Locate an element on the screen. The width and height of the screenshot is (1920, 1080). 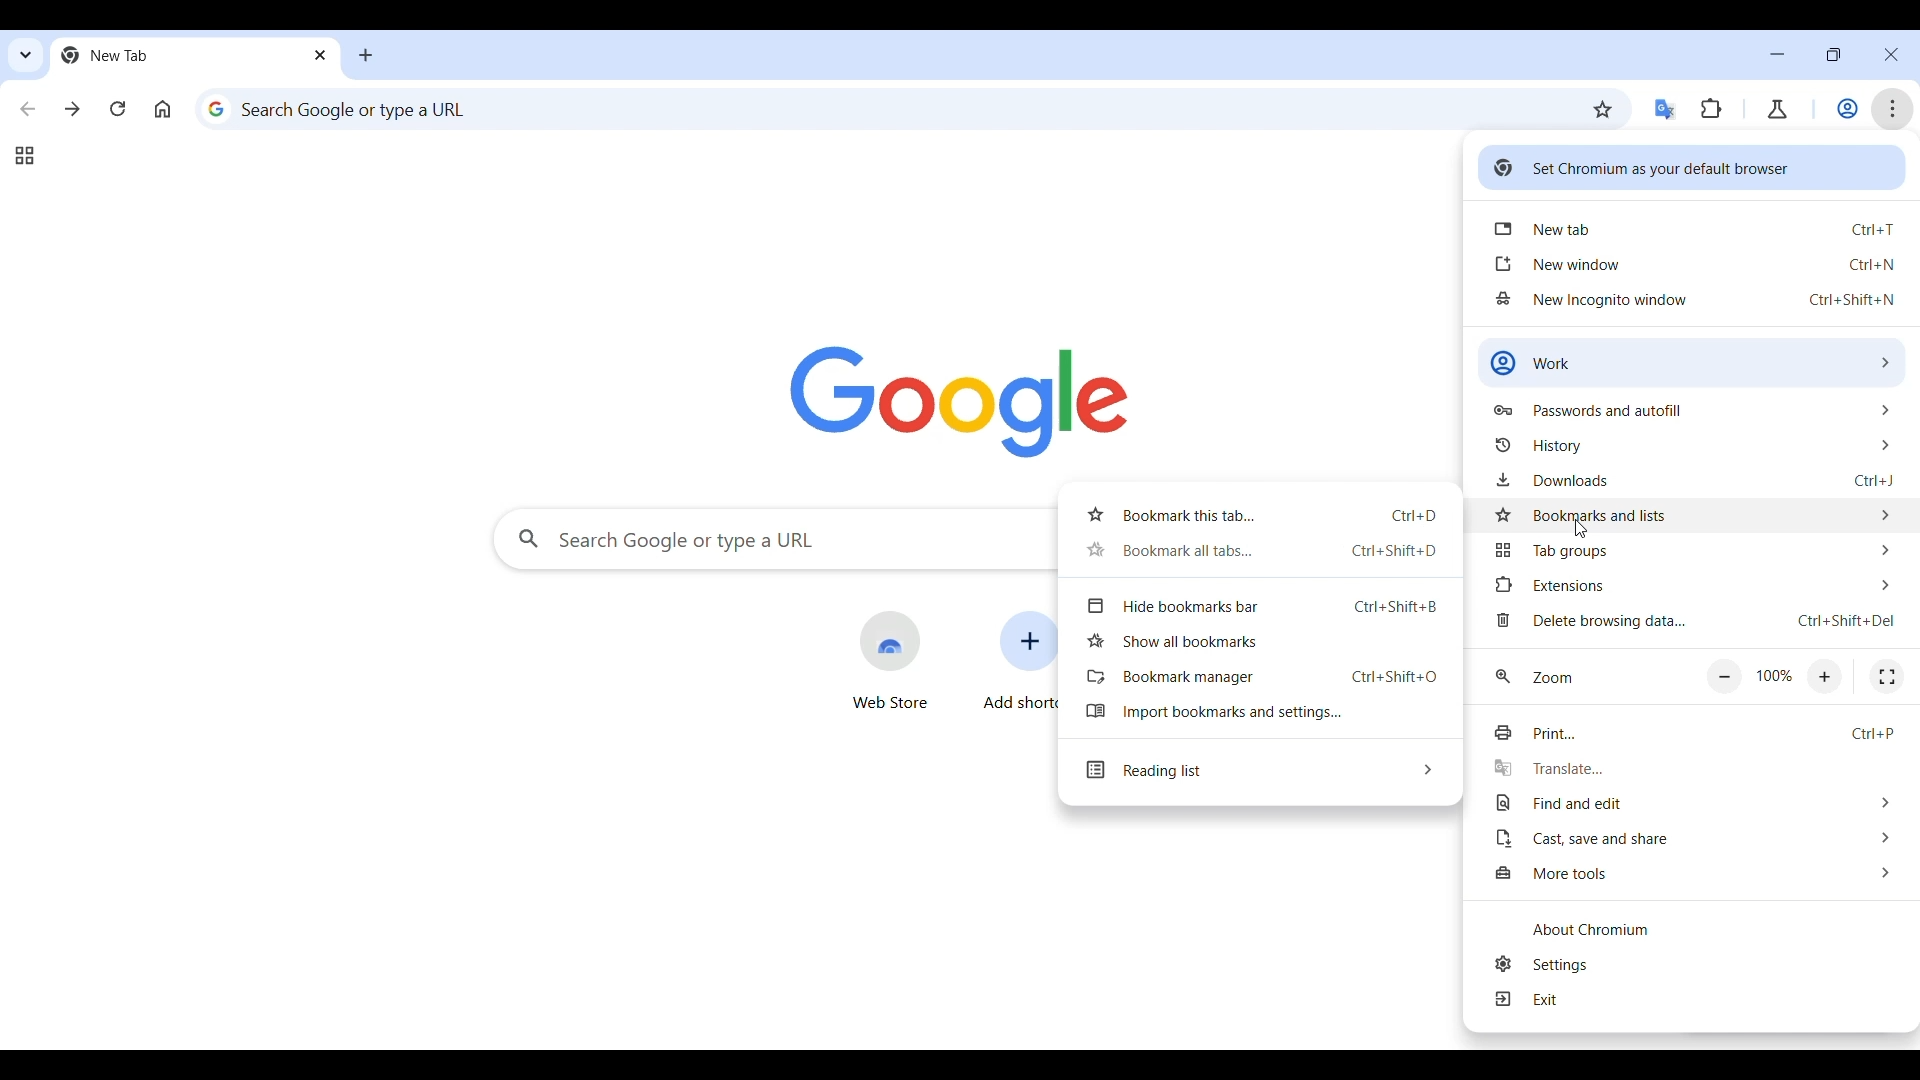
Show interface in a smaller tab is located at coordinates (1832, 55).